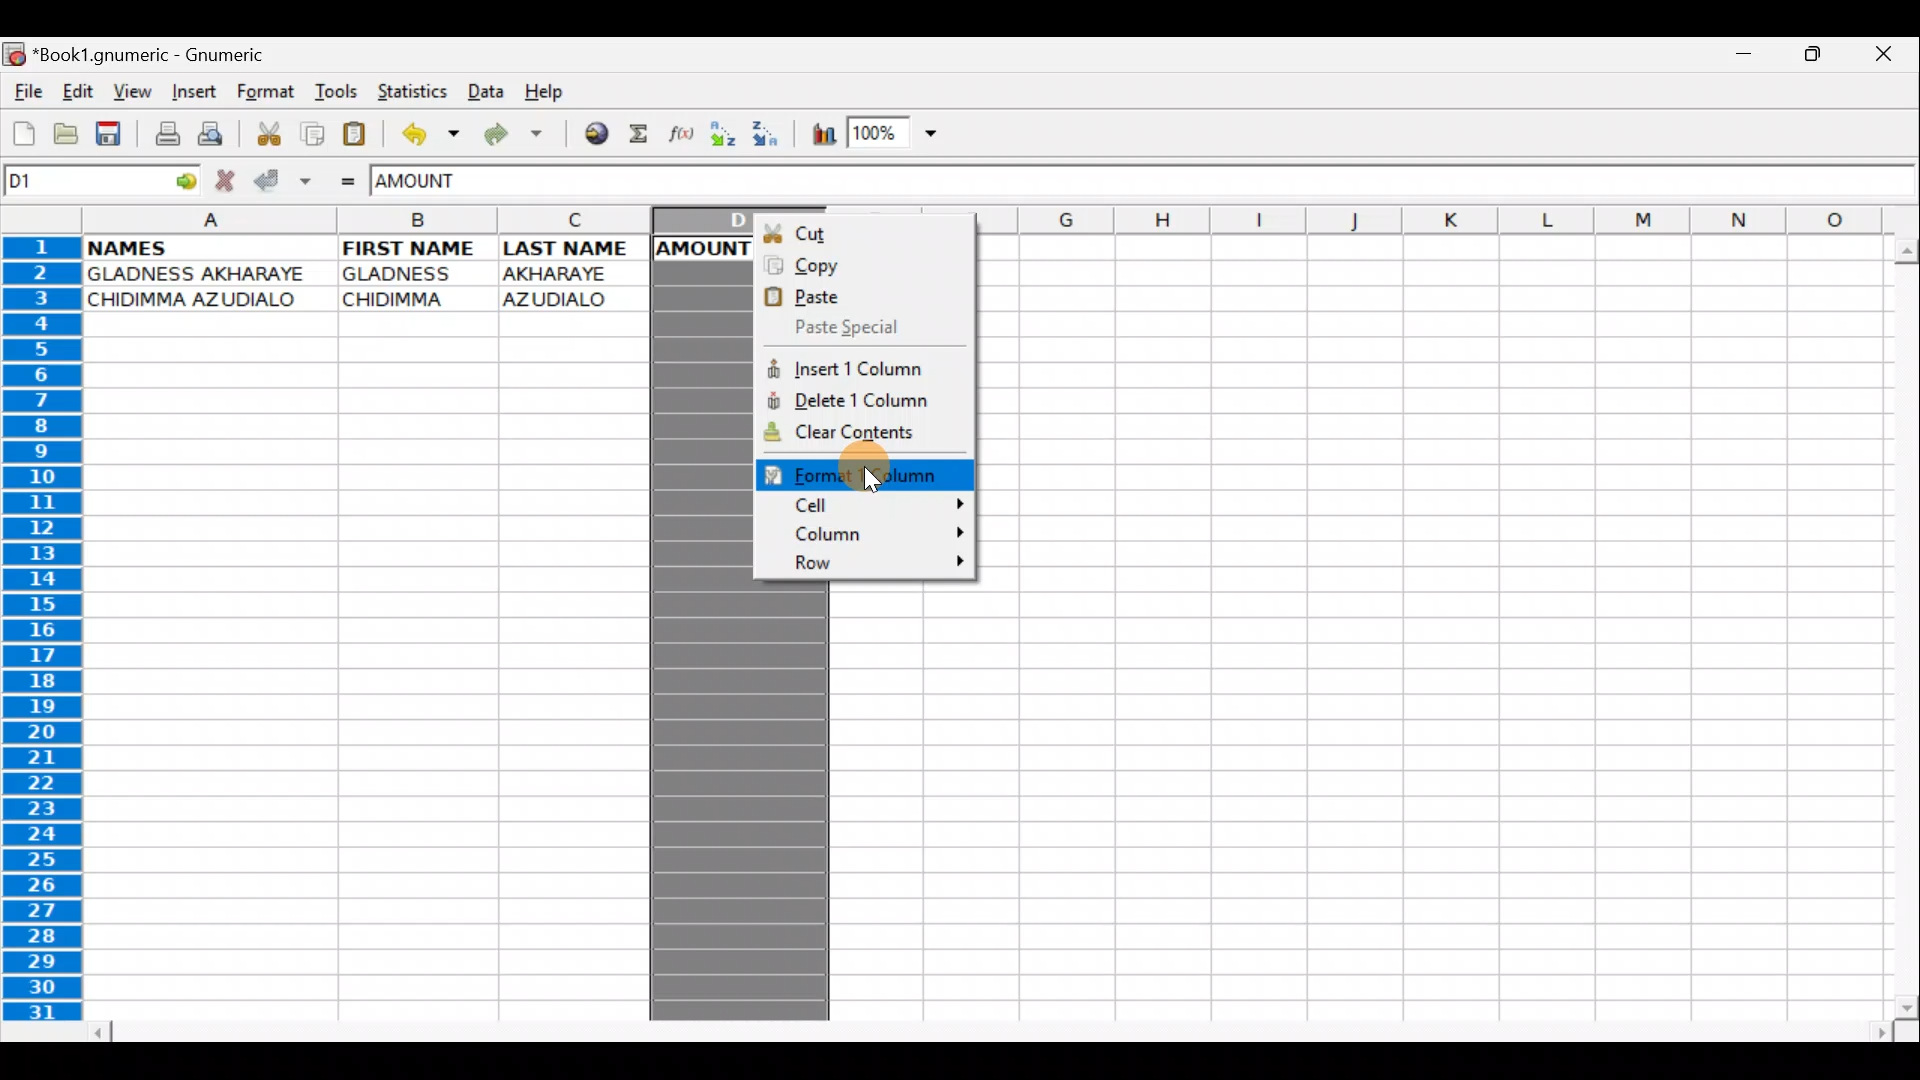 The width and height of the screenshot is (1920, 1080). I want to click on Data, so click(485, 90).